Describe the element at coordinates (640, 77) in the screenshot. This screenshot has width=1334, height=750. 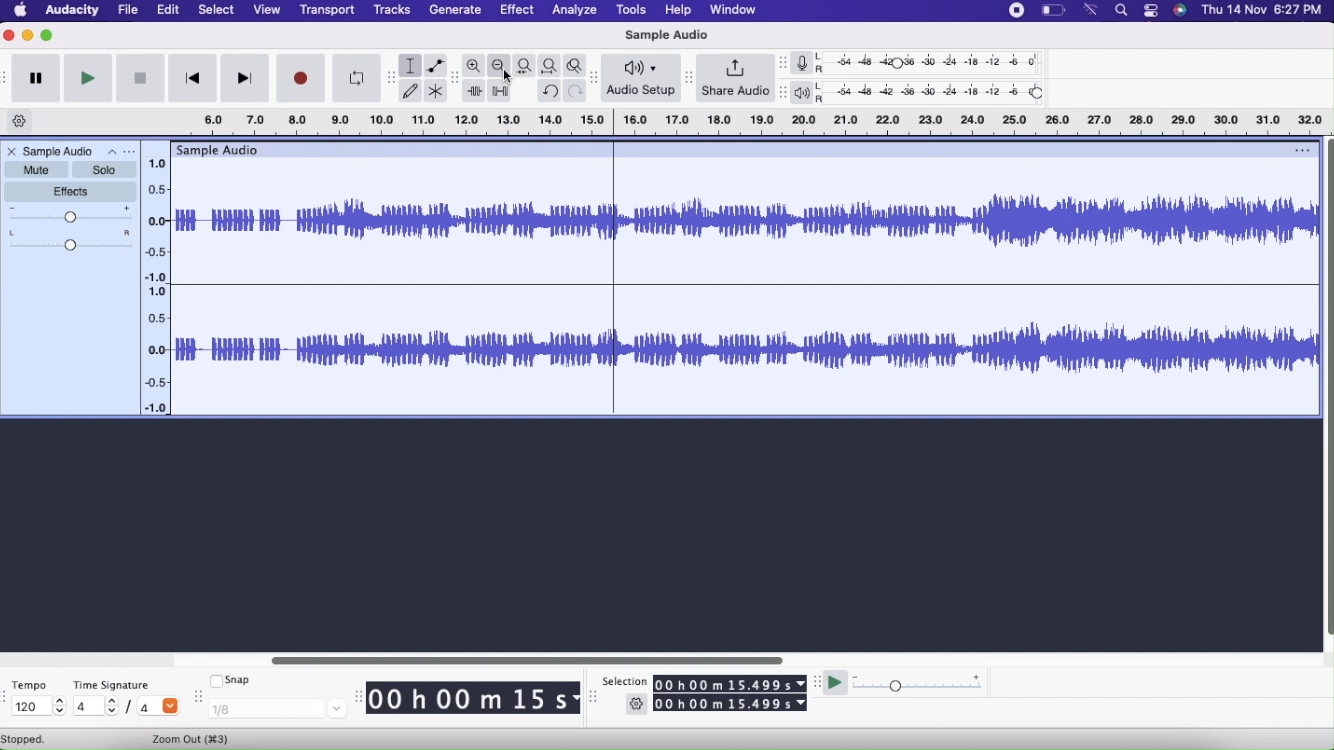
I see `Audio Setup` at that location.